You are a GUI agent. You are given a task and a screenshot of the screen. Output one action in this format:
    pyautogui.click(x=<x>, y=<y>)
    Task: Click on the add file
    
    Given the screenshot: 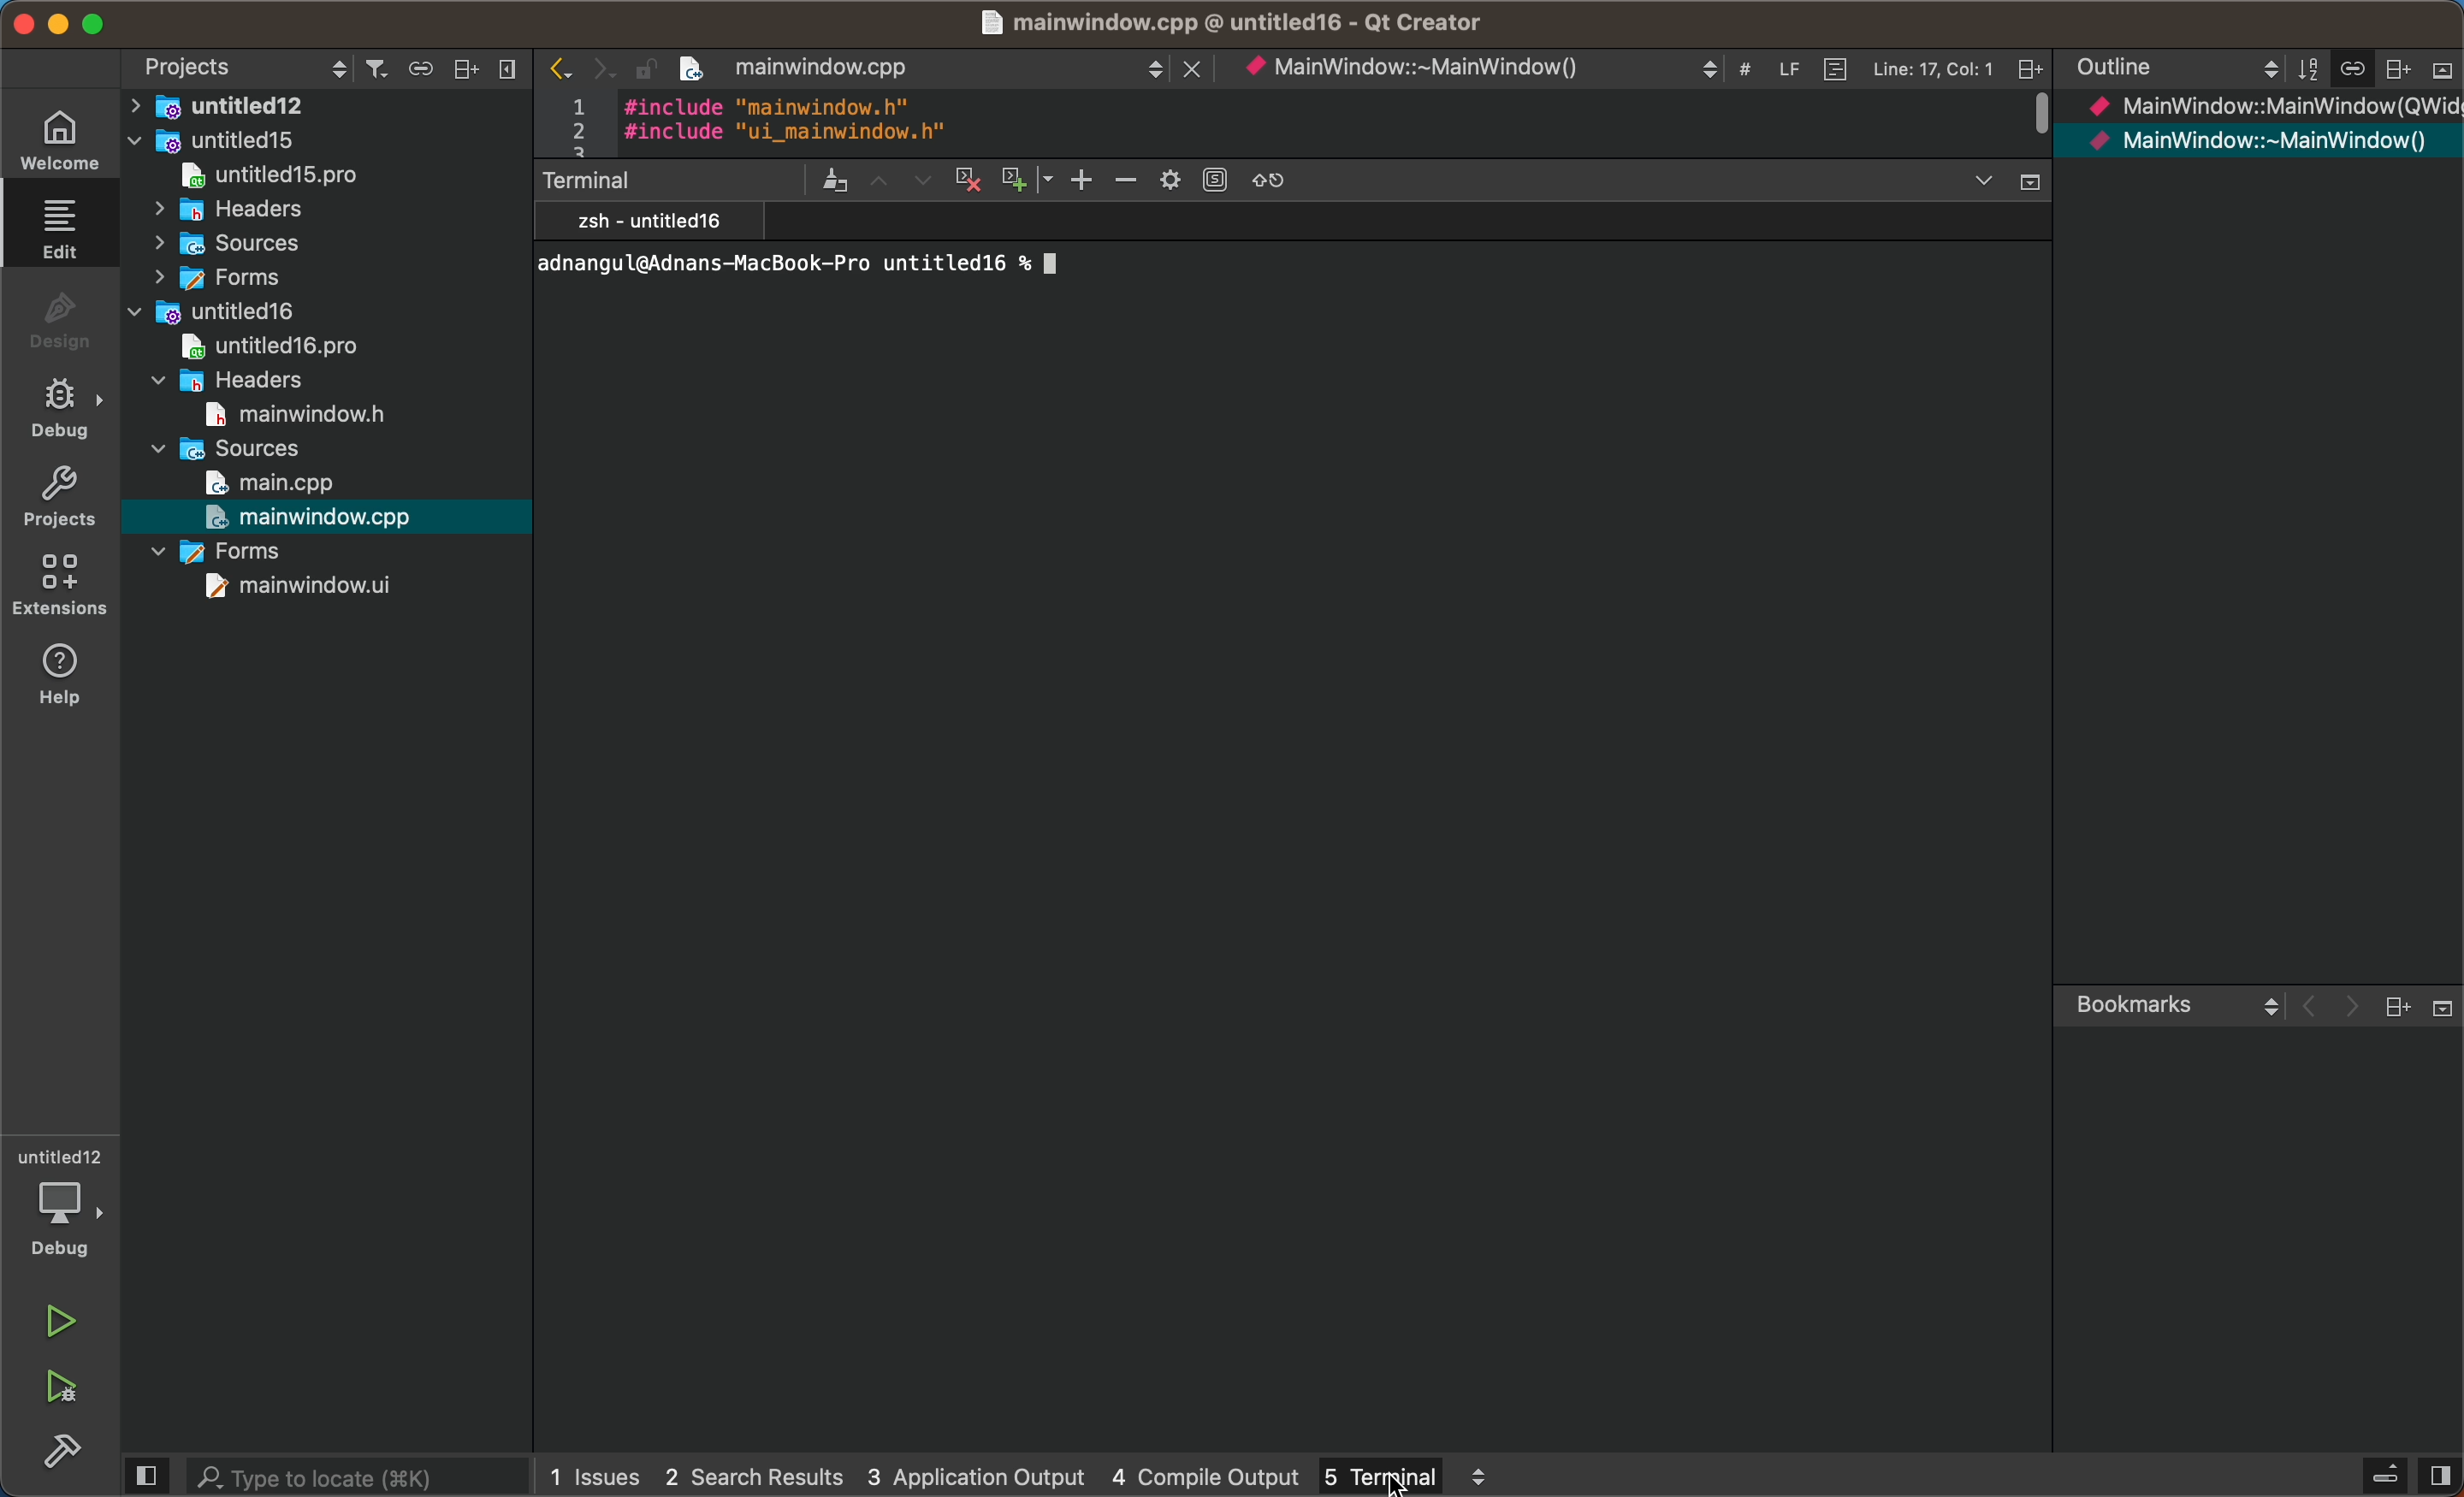 What is the action you would take?
    pyautogui.click(x=466, y=70)
    